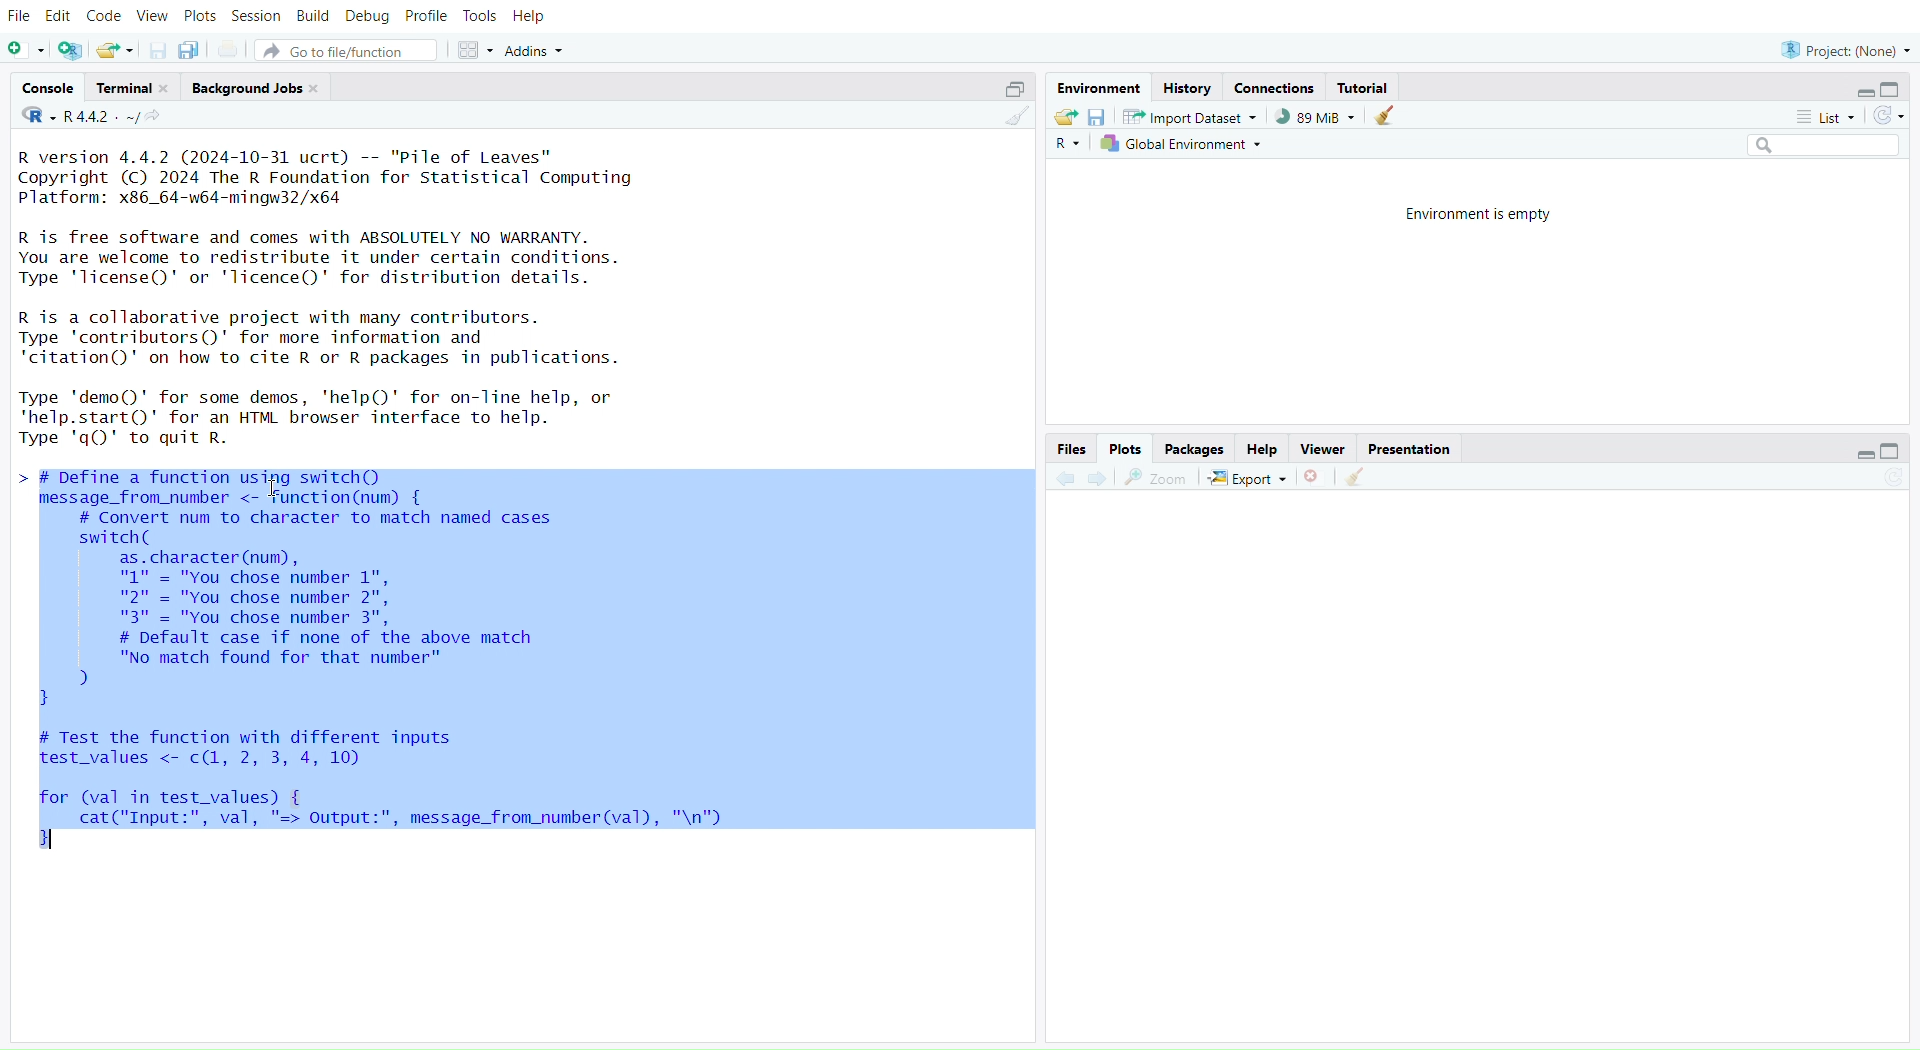 This screenshot has width=1920, height=1050. Describe the element at coordinates (151, 16) in the screenshot. I see `View` at that location.